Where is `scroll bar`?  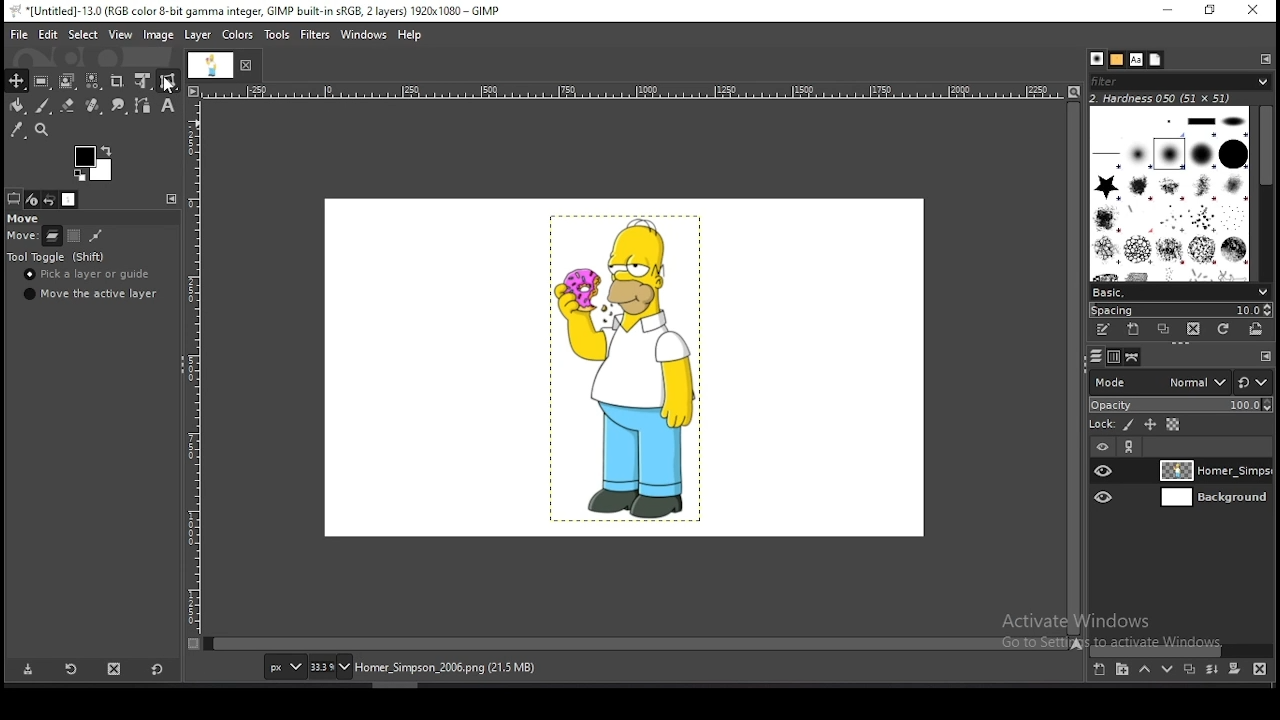
scroll bar is located at coordinates (1072, 367).